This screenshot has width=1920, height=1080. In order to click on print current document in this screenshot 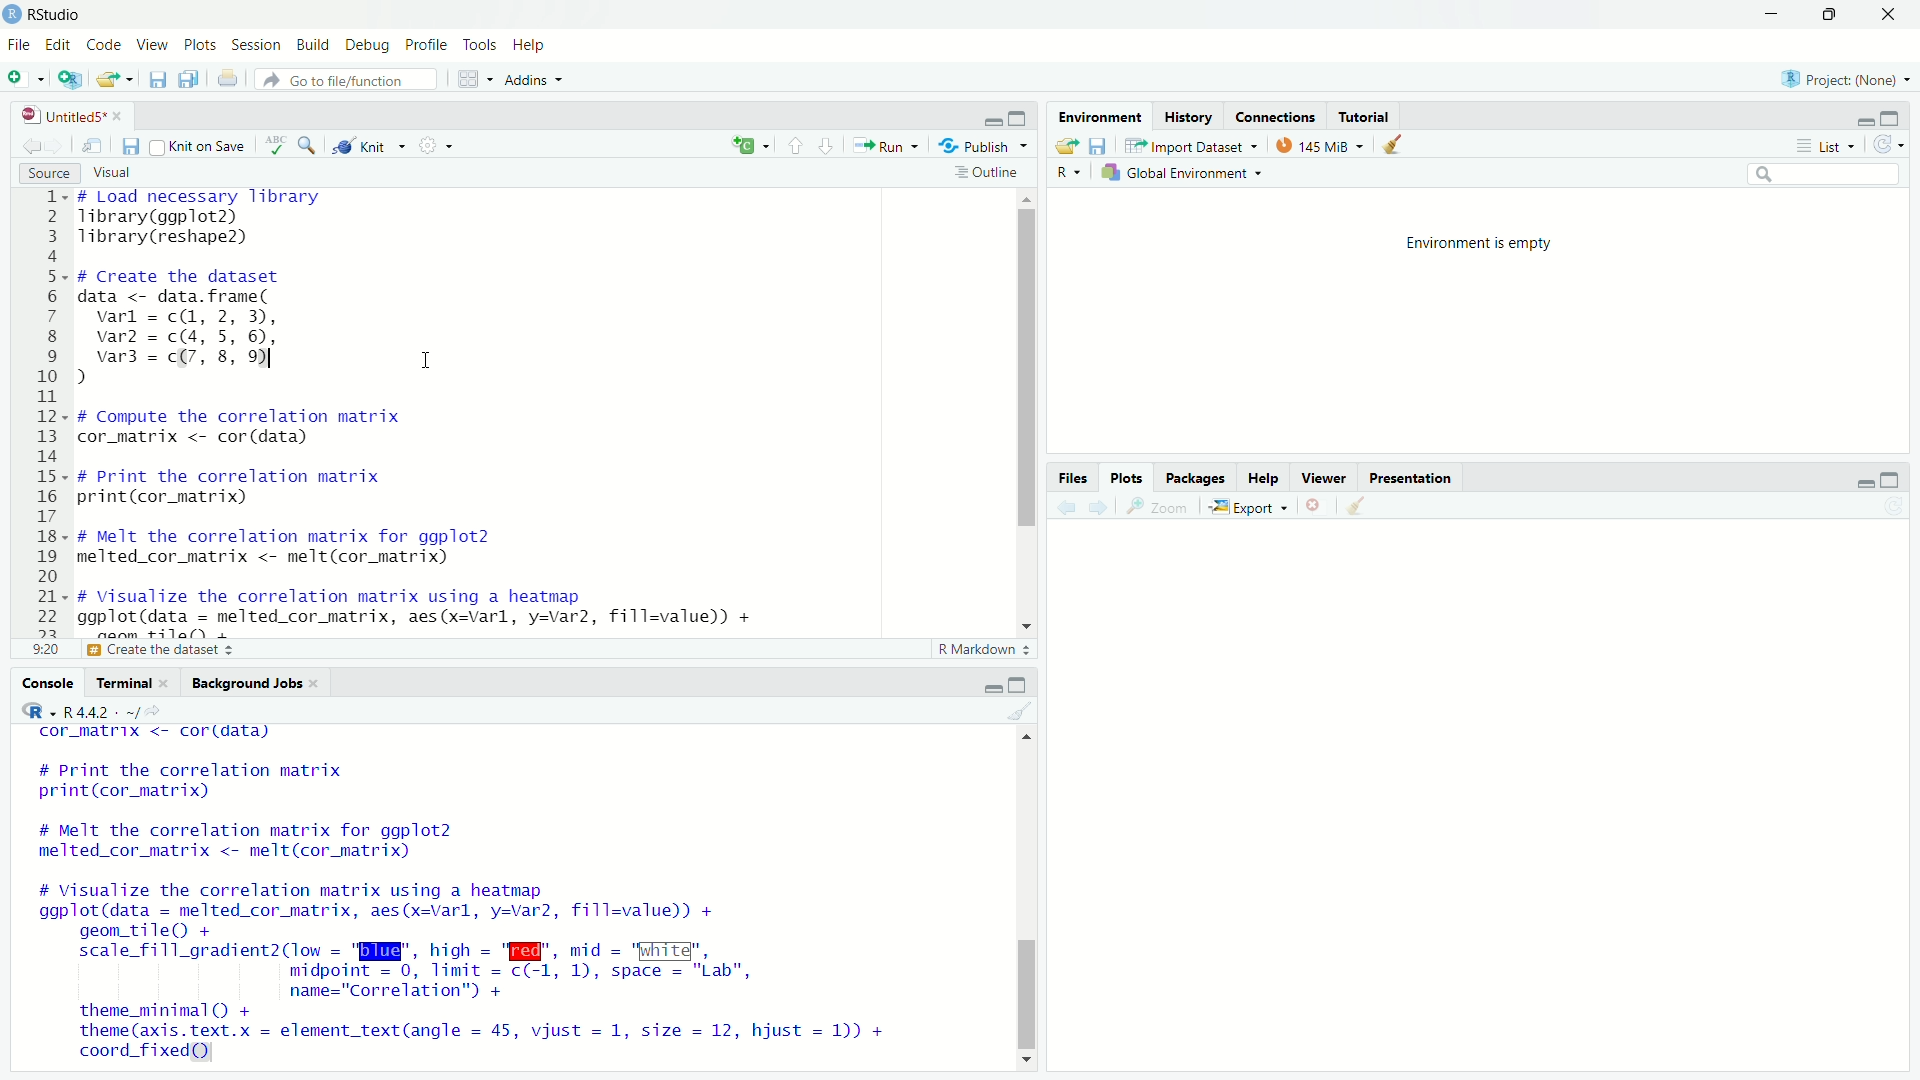, I will do `click(228, 79)`.